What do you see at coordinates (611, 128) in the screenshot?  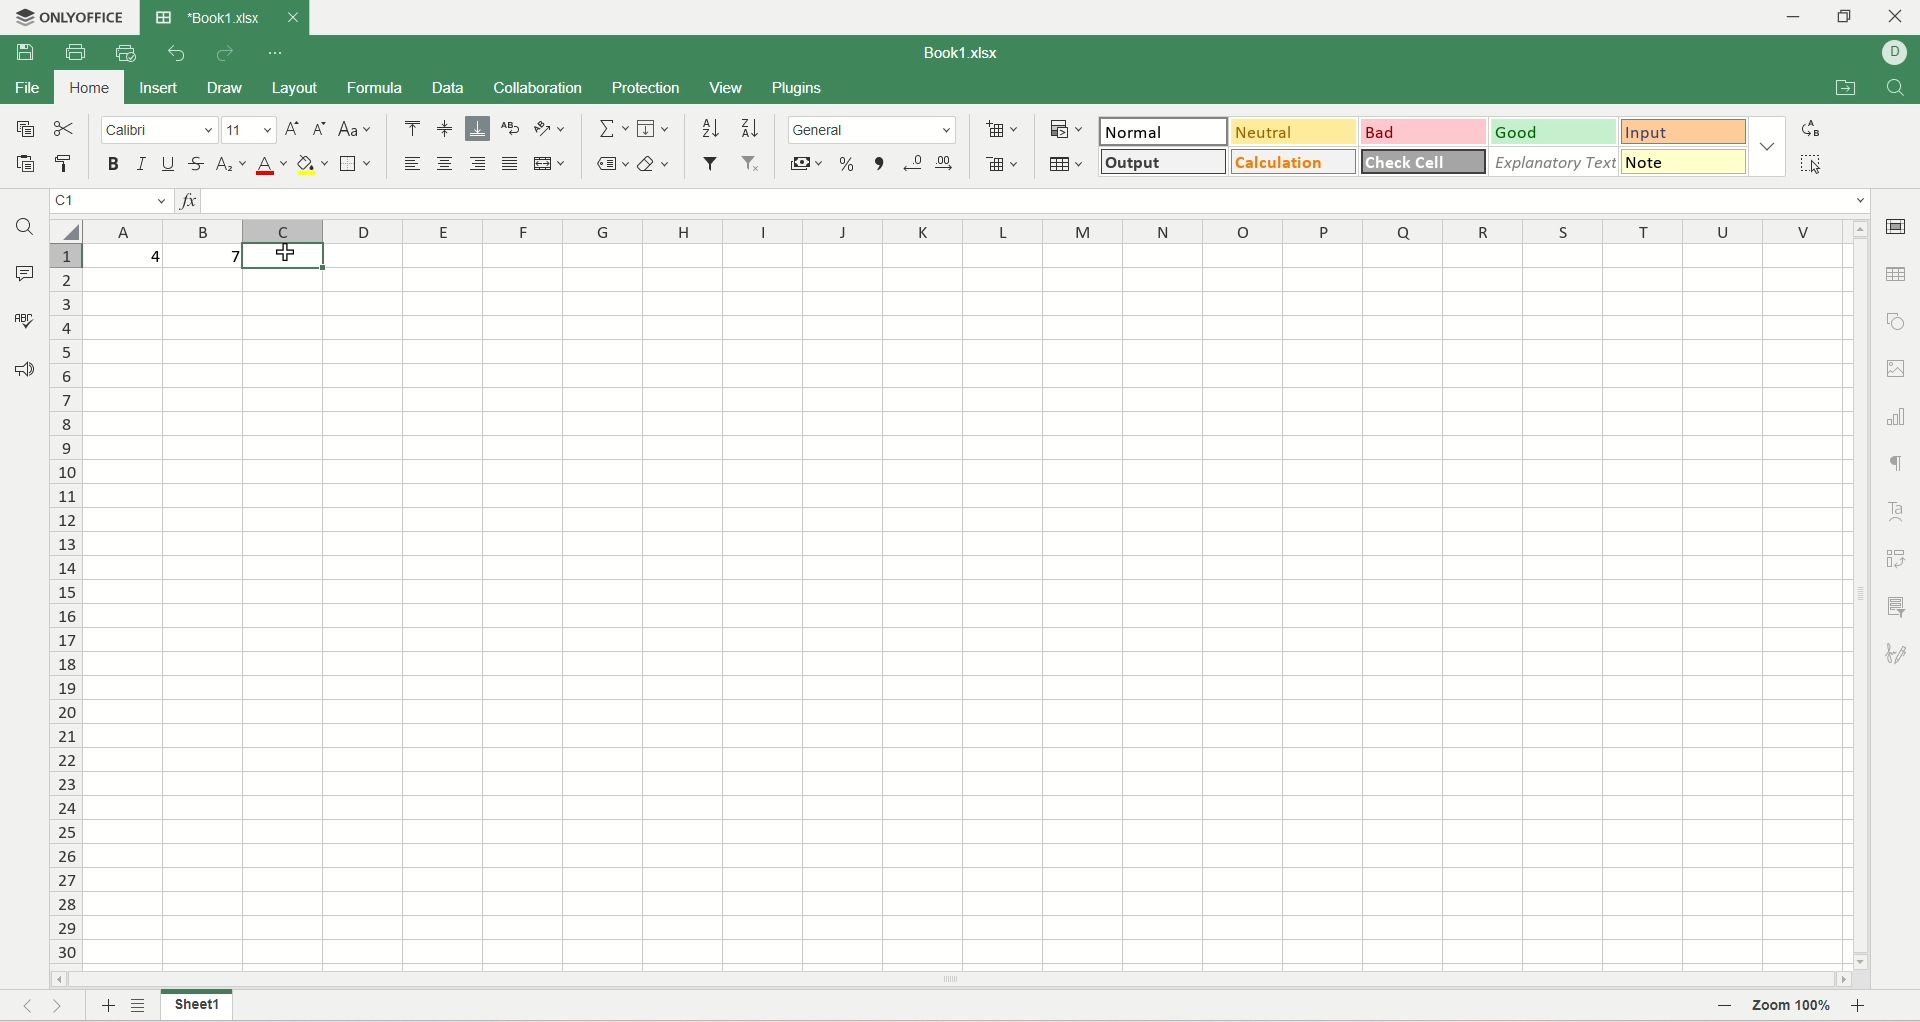 I see `summation` at bounding box center [611, 128].